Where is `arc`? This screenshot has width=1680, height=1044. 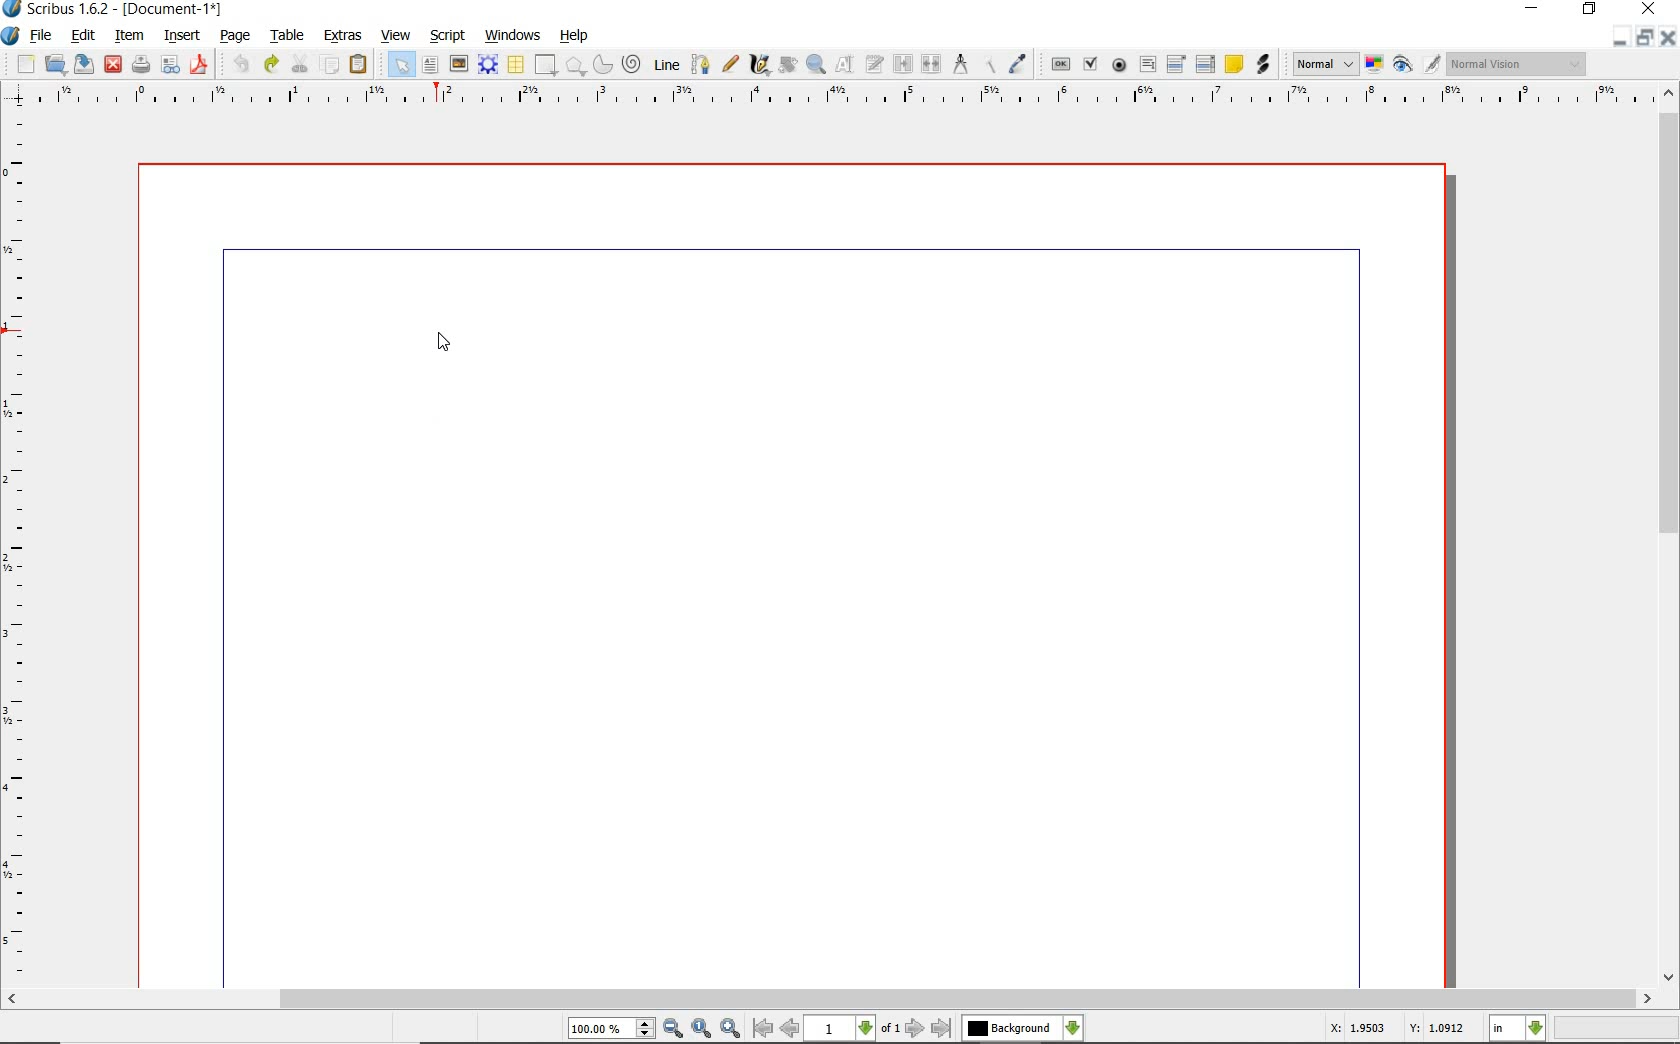
arc is located at coordinates (605, 66).